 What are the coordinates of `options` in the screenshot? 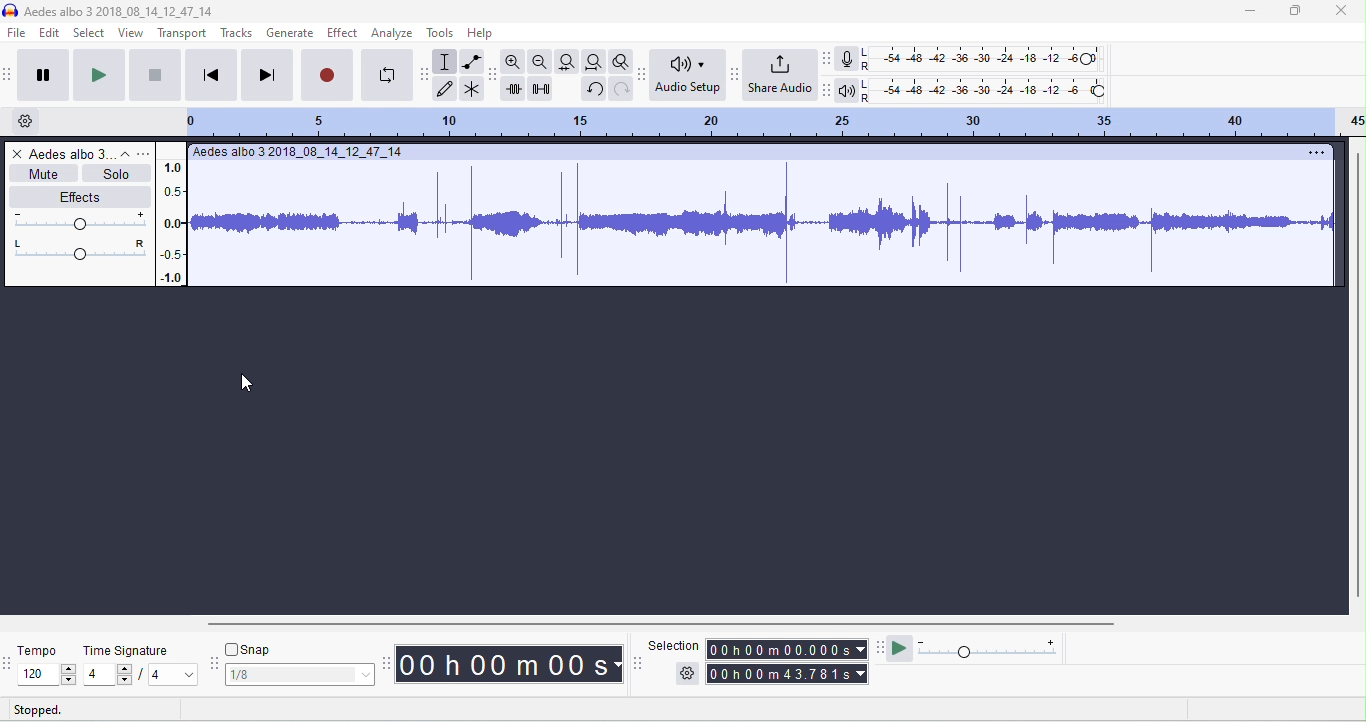 It's located at (1316, 154).